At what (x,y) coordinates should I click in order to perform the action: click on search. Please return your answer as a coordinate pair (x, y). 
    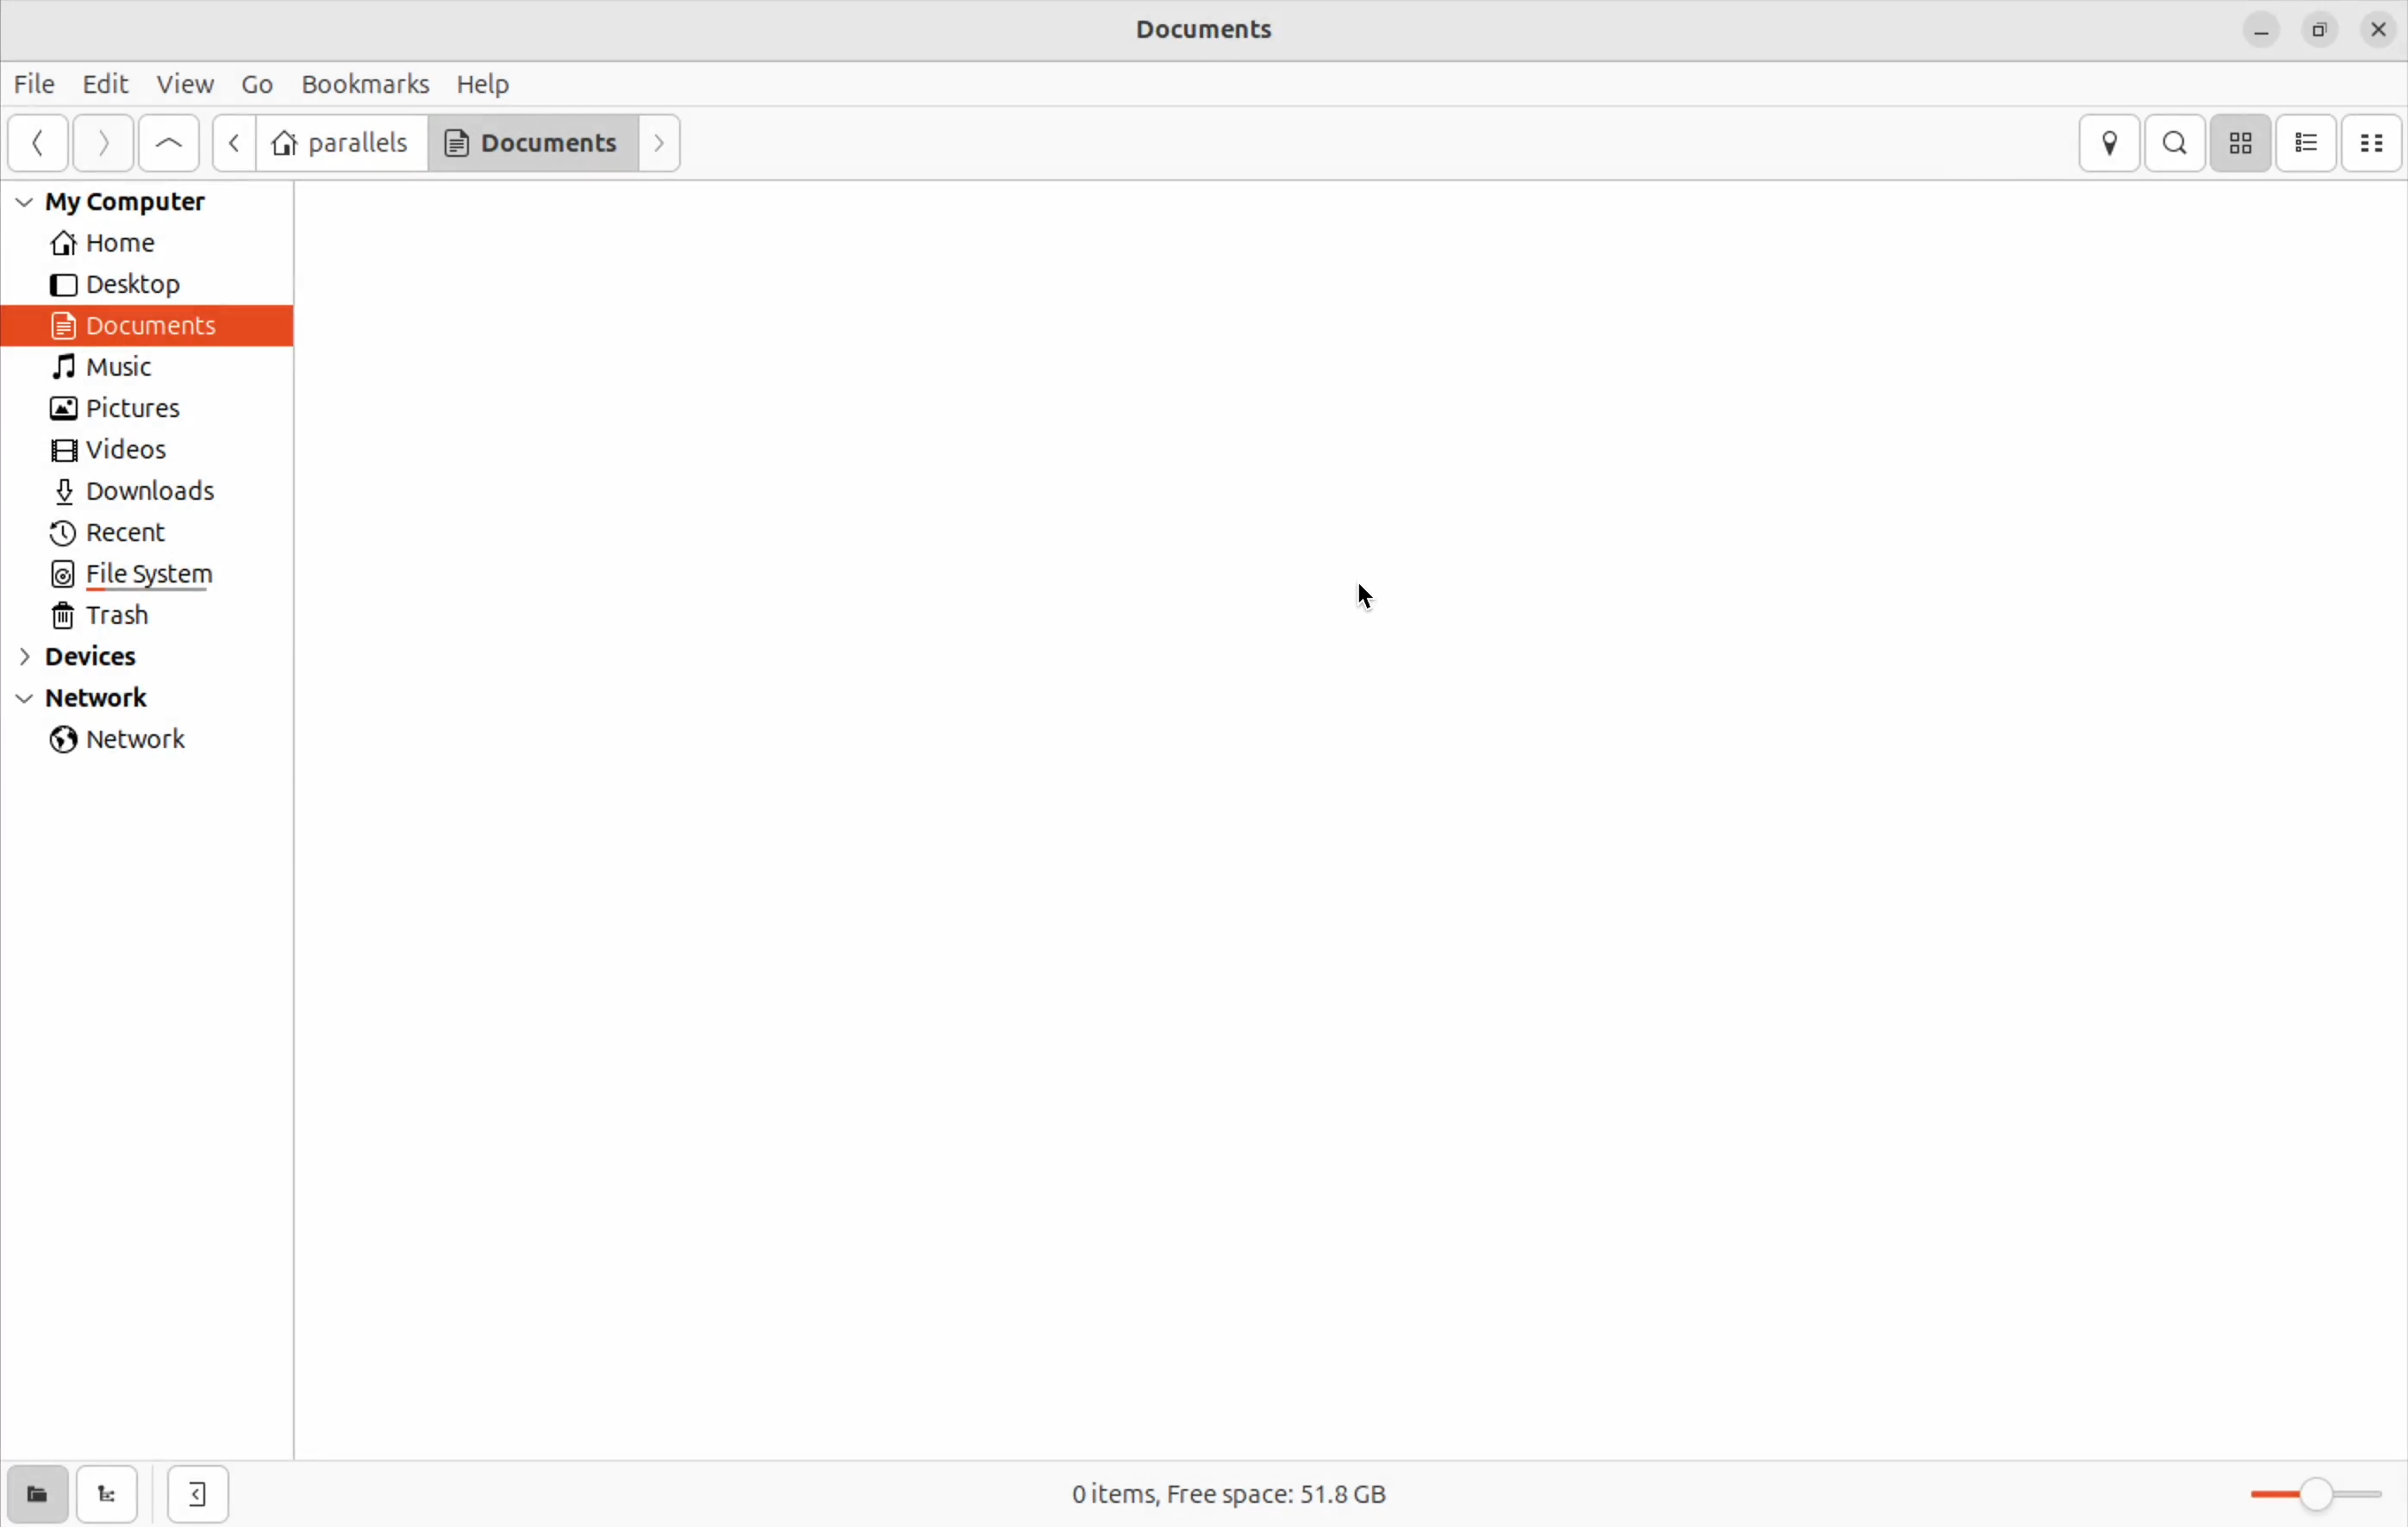
    Looking at the image, I should click on (2174, 141).